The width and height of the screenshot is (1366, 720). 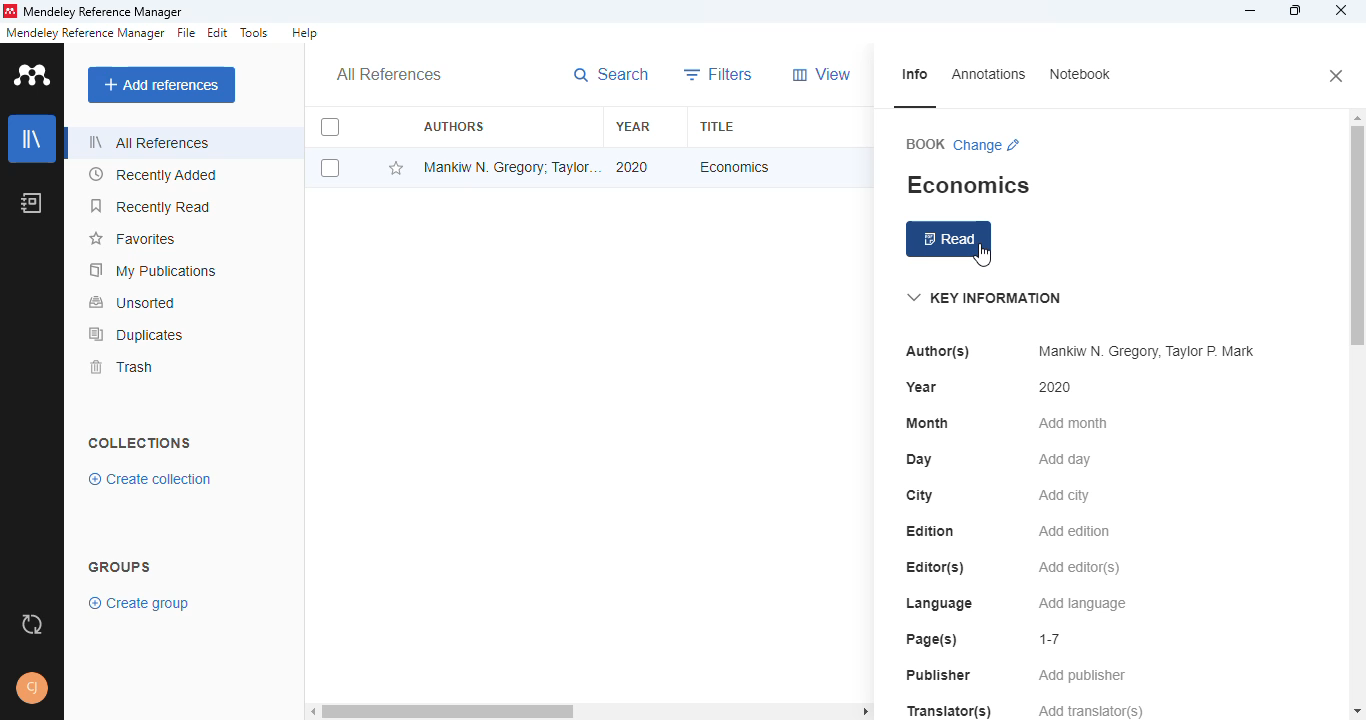 What do you see at coordinates (940, 605) in the screenshot?
I see `language` at bounding box center [940, 605].